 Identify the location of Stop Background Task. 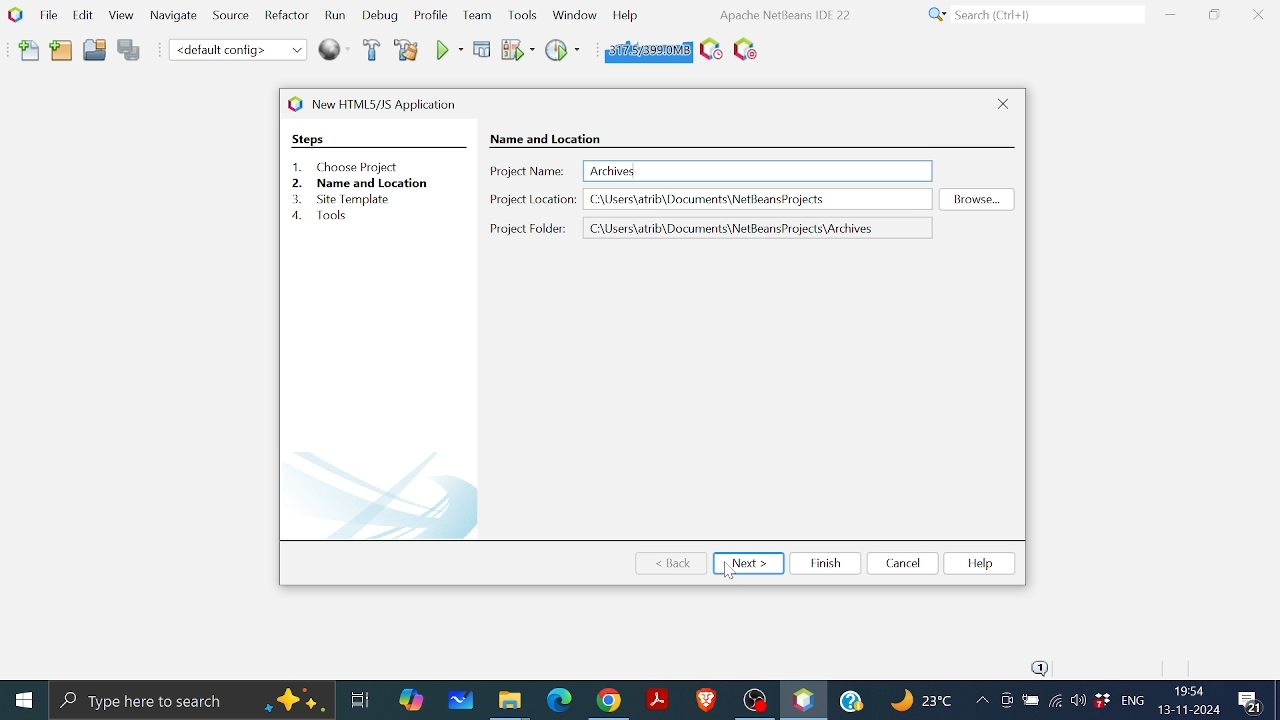
(744, 50).